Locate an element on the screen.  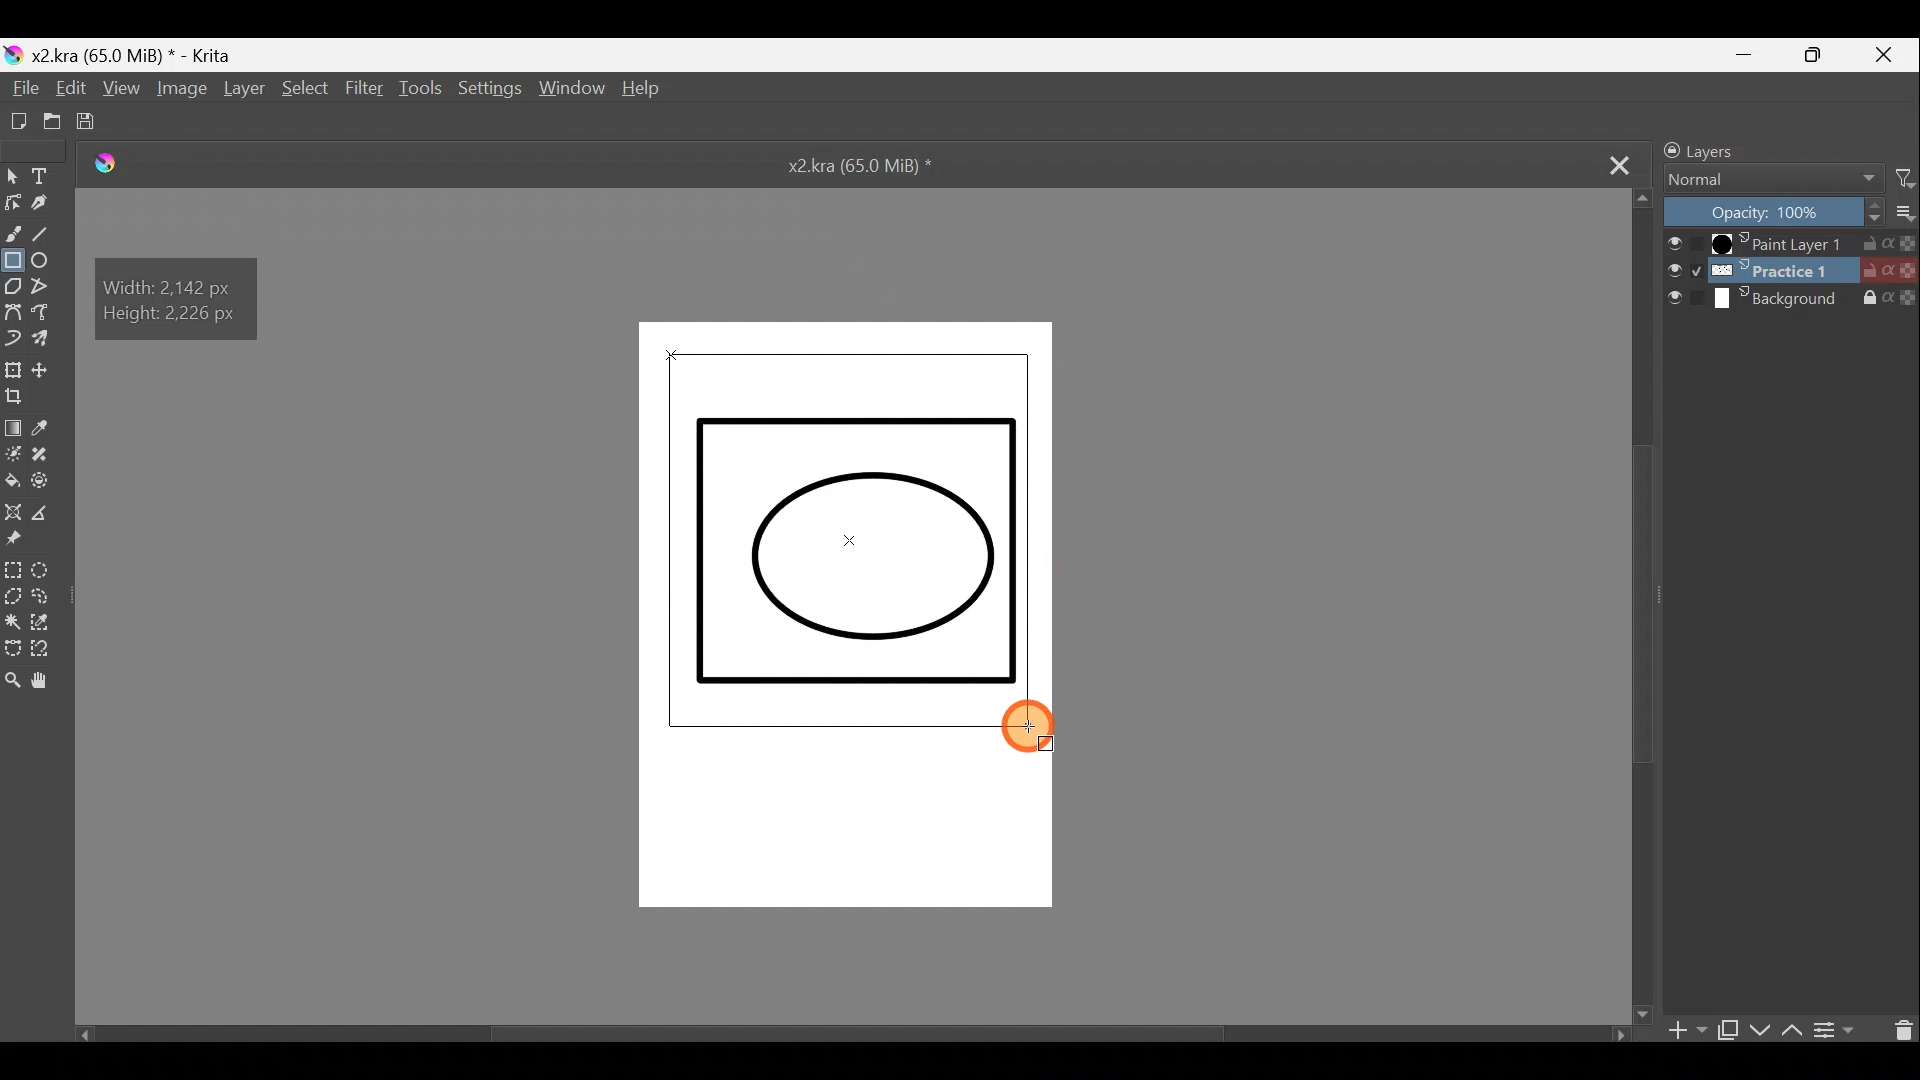
Filter is located at coordinates (365, 91).